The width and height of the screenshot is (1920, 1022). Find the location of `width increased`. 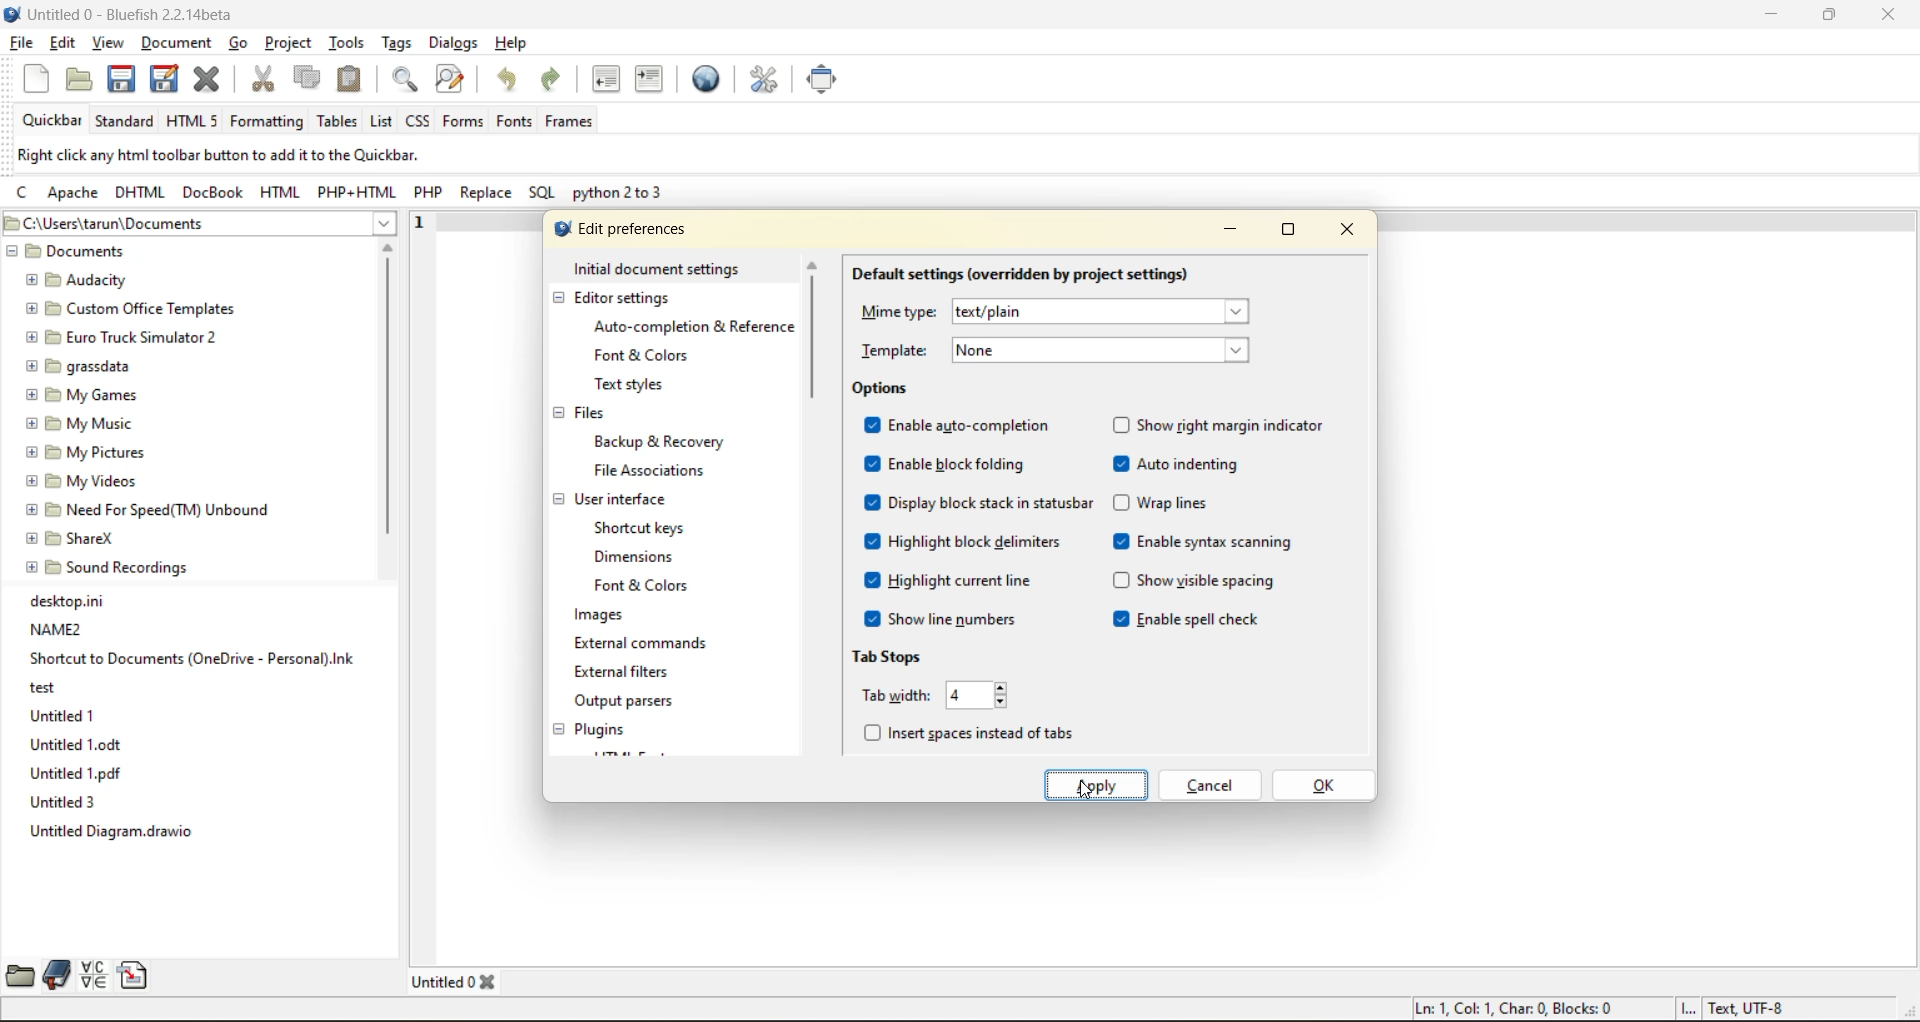

width increased is located at coordinates (963, 696).